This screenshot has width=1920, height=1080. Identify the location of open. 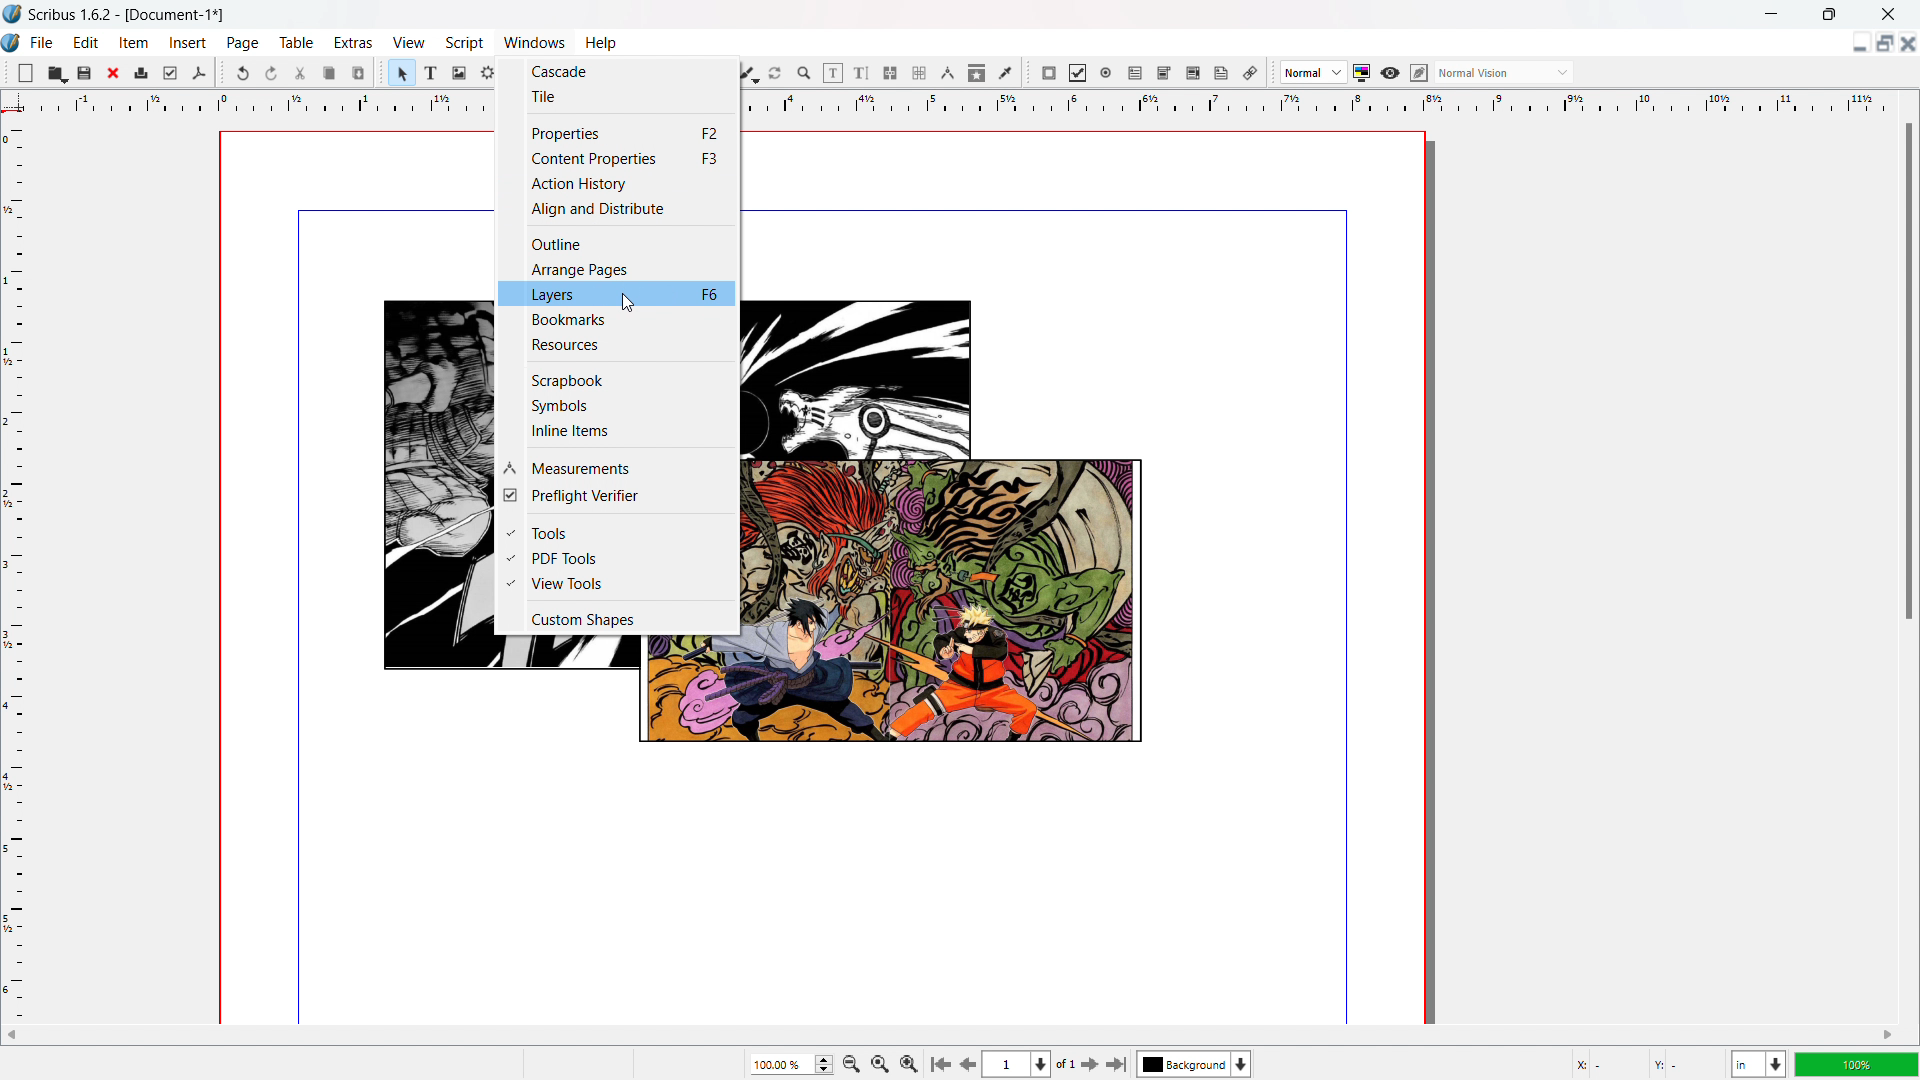
(57, 73).